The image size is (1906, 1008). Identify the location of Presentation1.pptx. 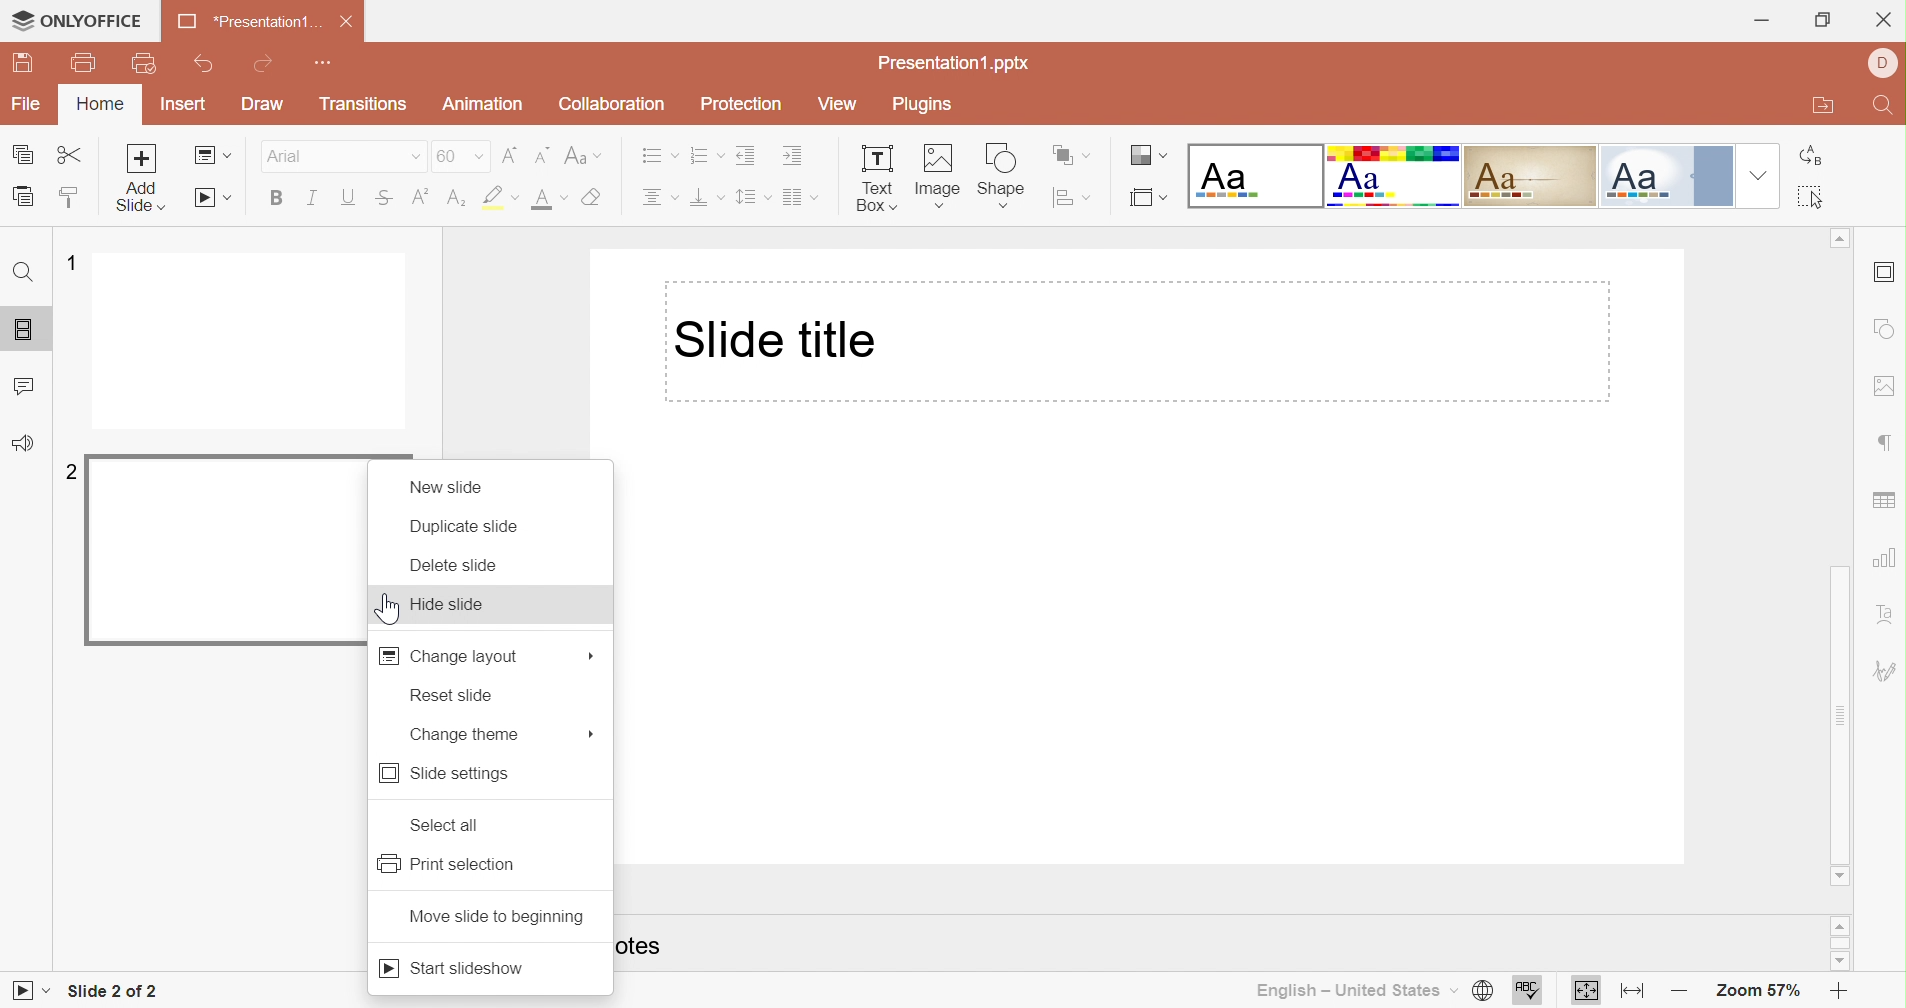
(958, 62).